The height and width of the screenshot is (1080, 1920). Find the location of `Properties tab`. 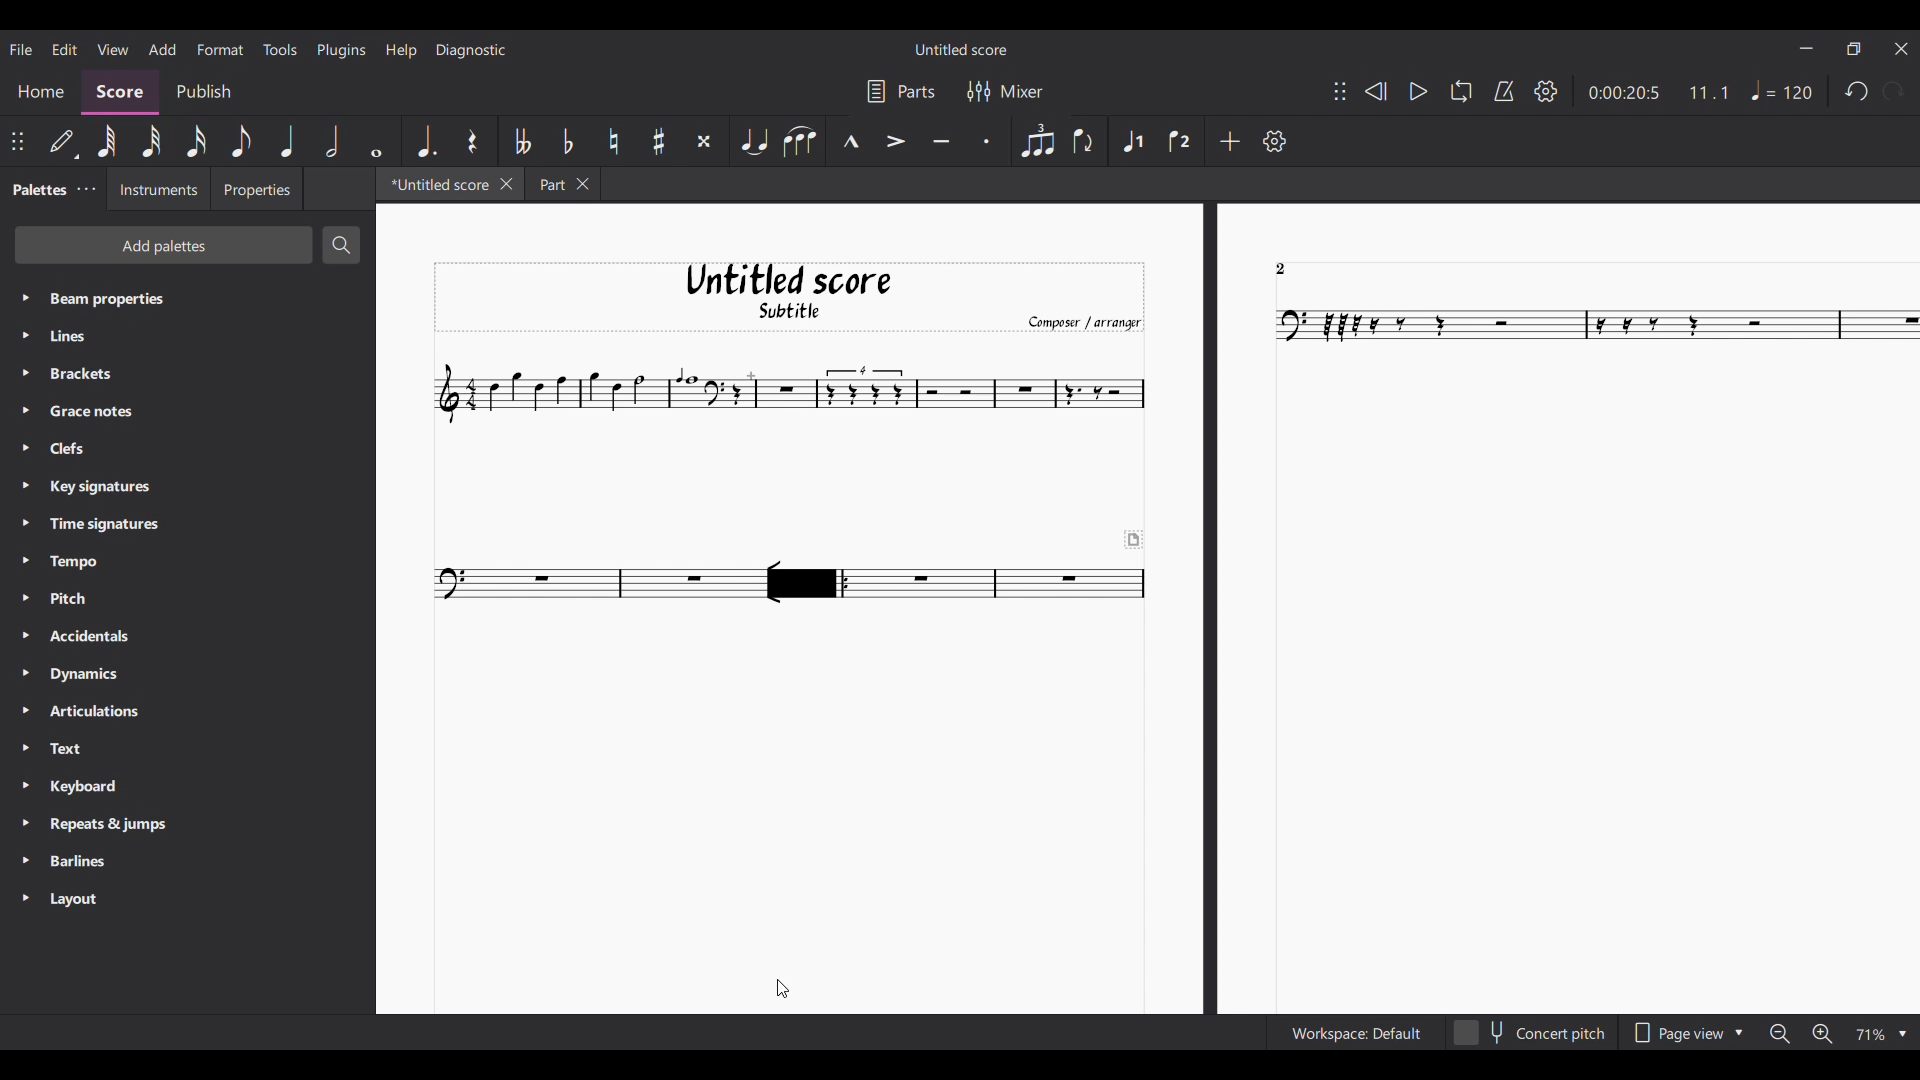

Properties tab is located at coordinates (257, 188).